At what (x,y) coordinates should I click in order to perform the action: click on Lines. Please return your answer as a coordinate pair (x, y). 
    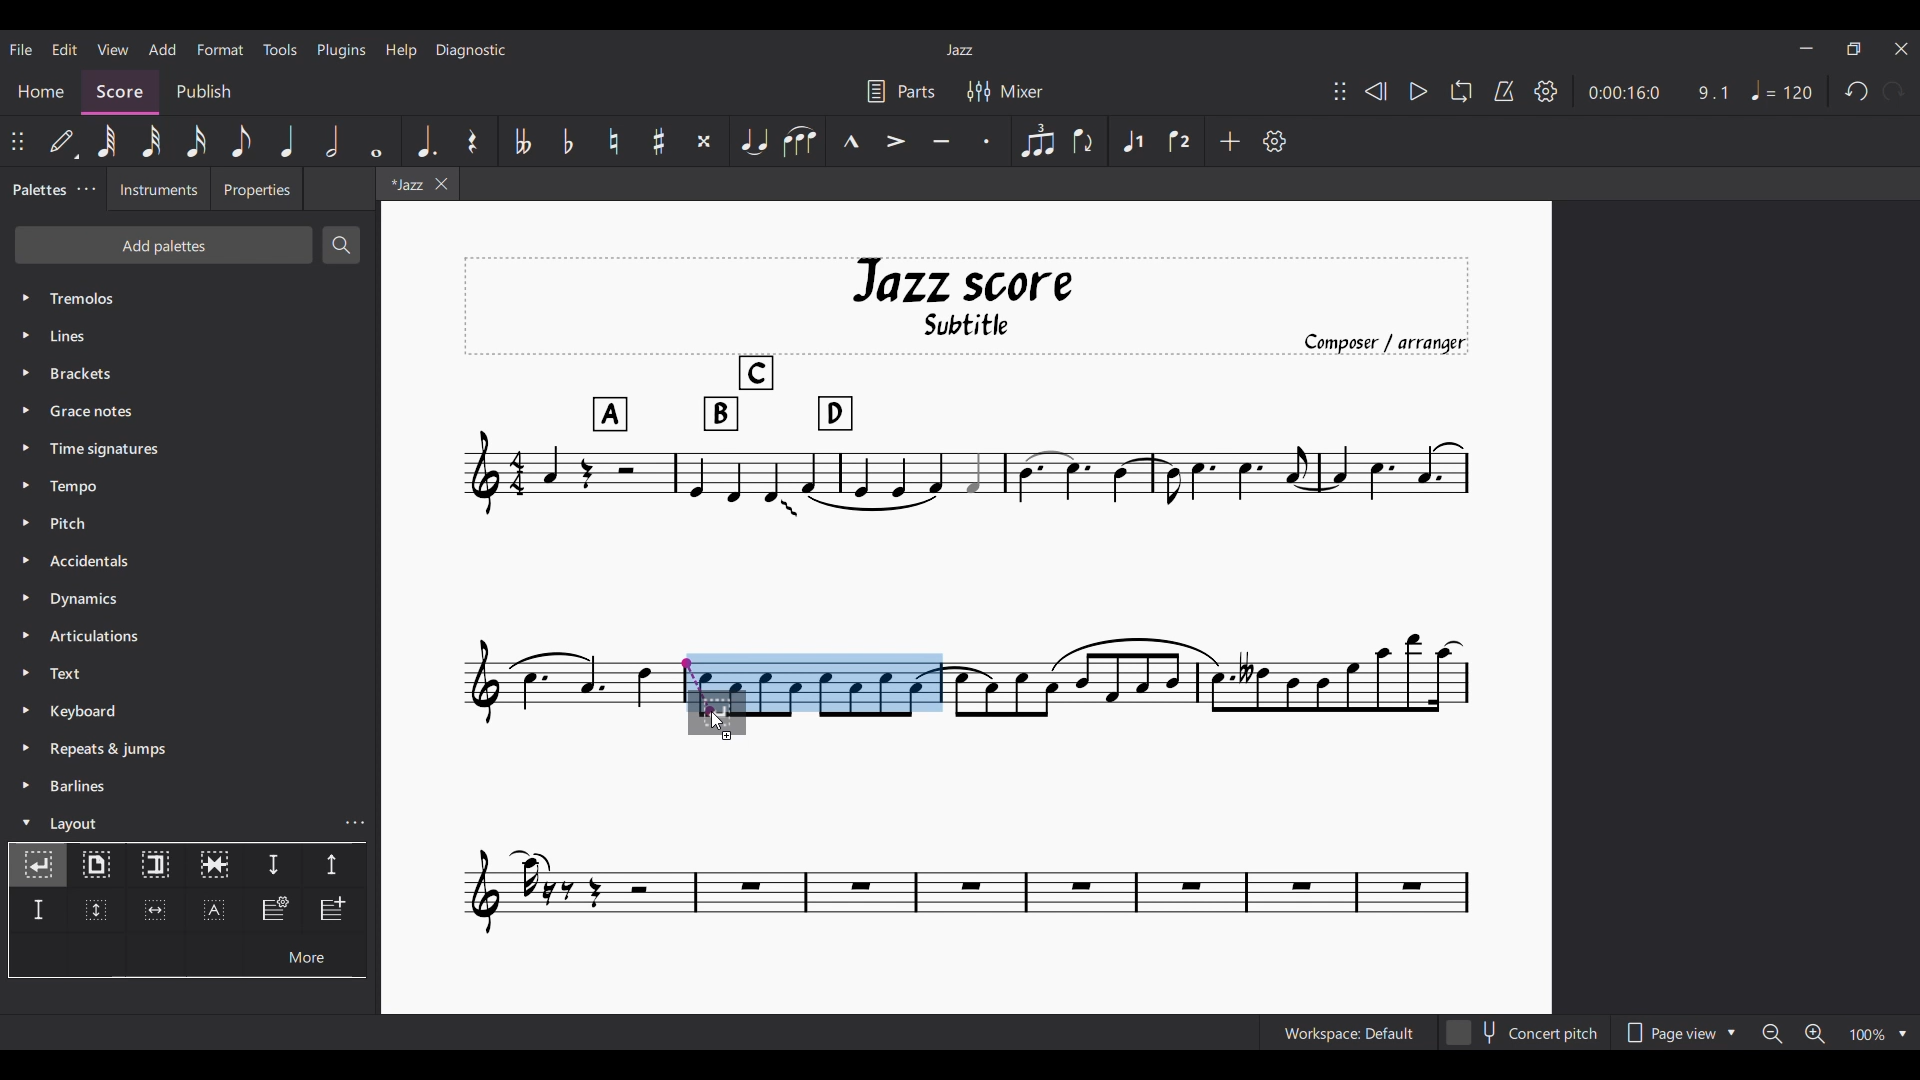
    Looking at the image, I should click on (189, 336).